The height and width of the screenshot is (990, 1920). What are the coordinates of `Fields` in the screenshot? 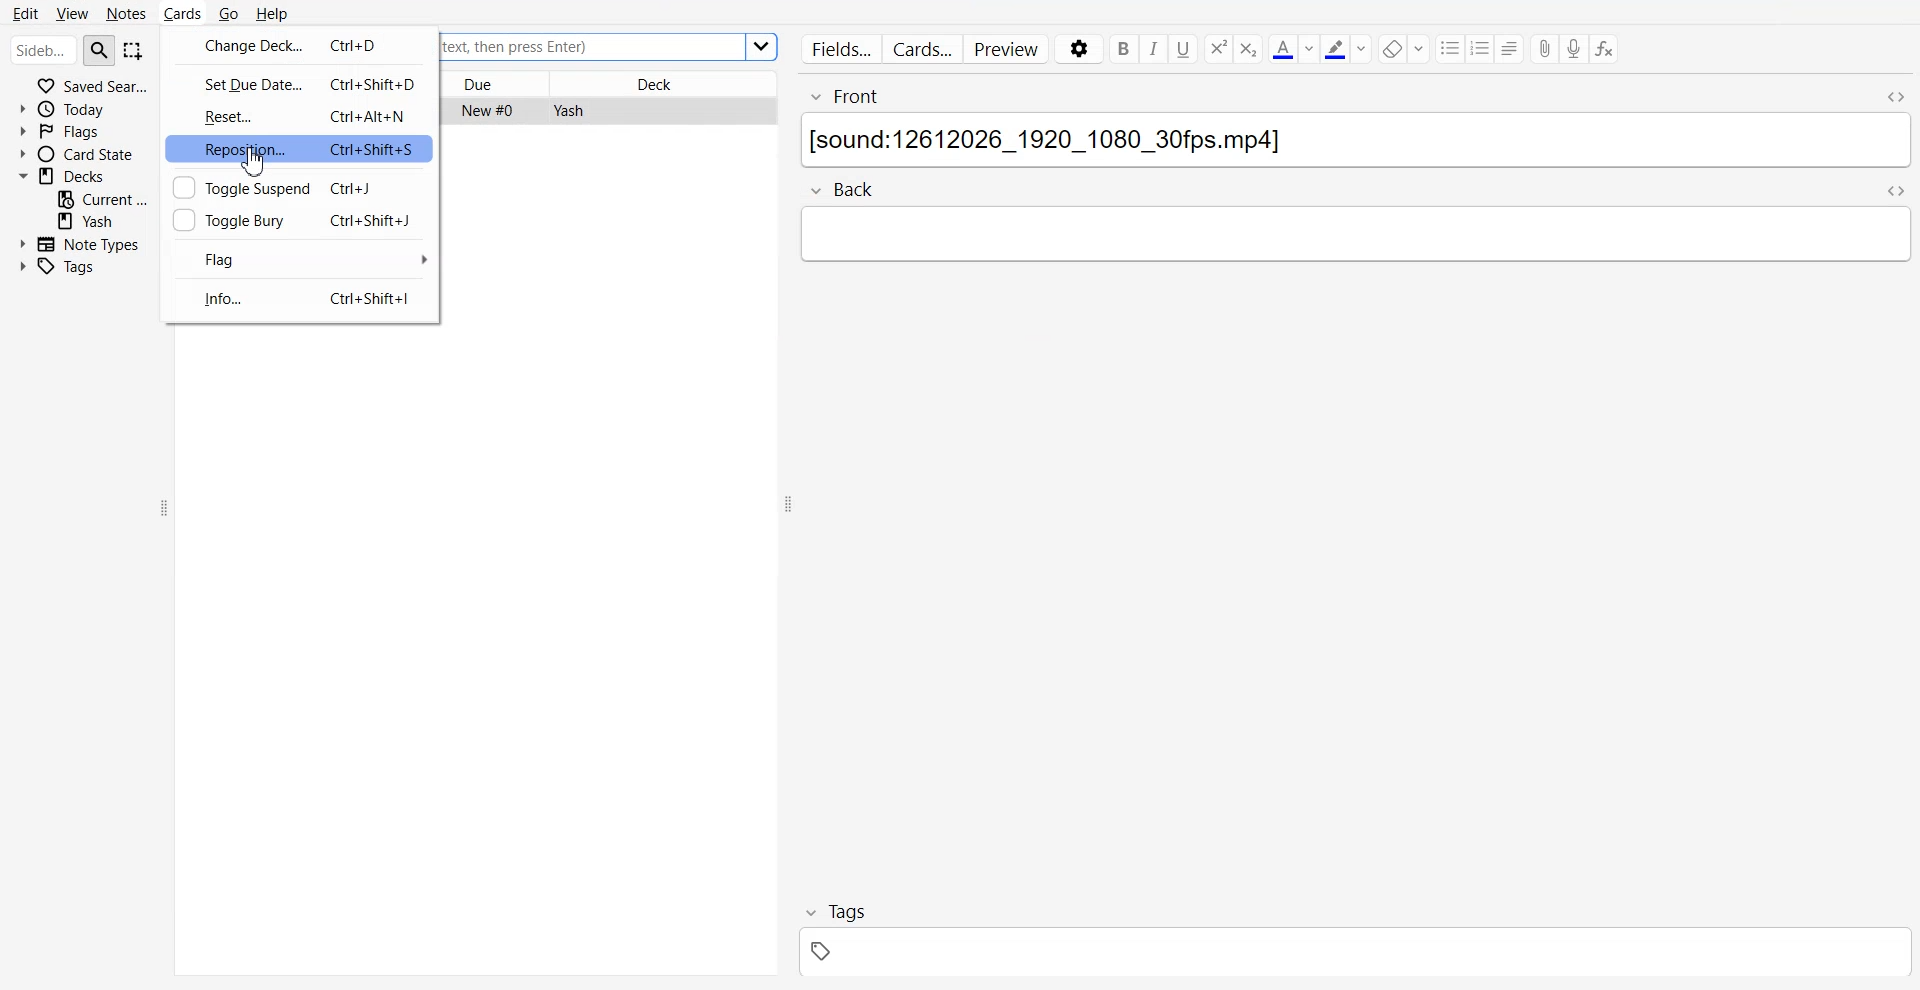 It's located at (837, 48).